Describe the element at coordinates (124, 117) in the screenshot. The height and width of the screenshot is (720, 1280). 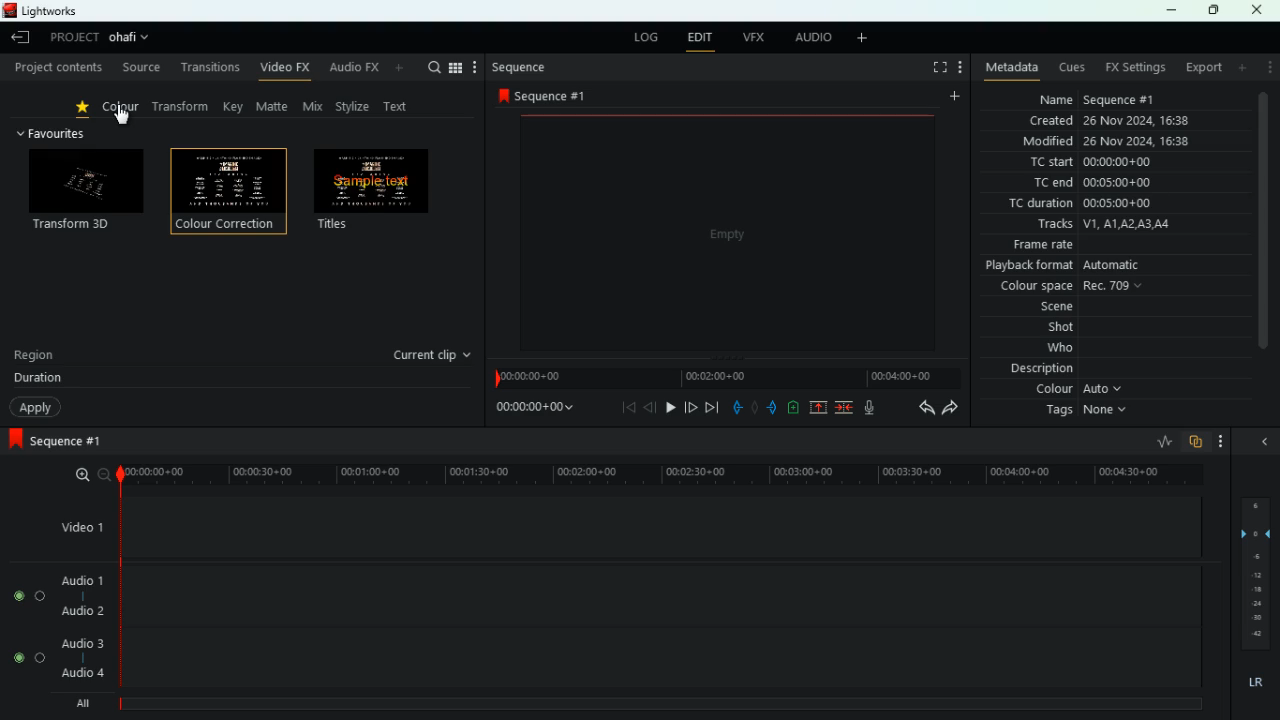
I see `cursor` at that location.